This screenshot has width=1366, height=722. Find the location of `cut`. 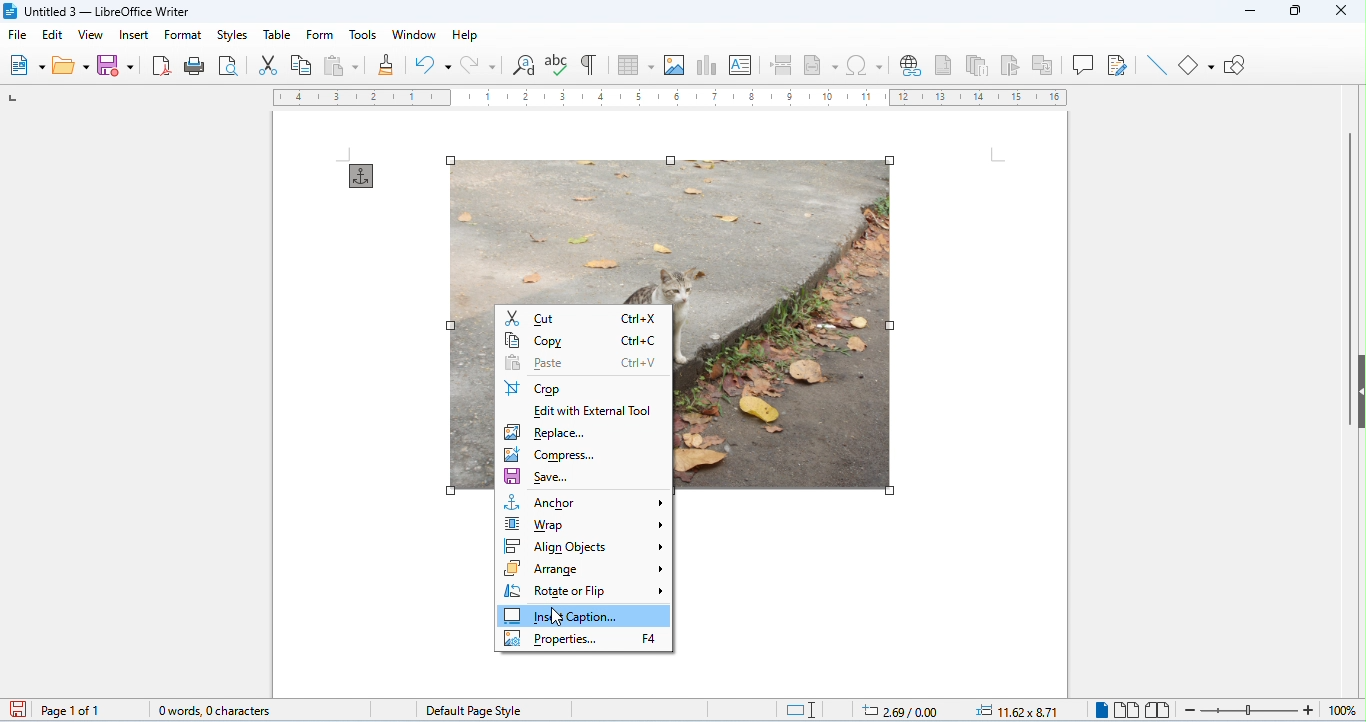

cut is located at coordinates (268, 66).